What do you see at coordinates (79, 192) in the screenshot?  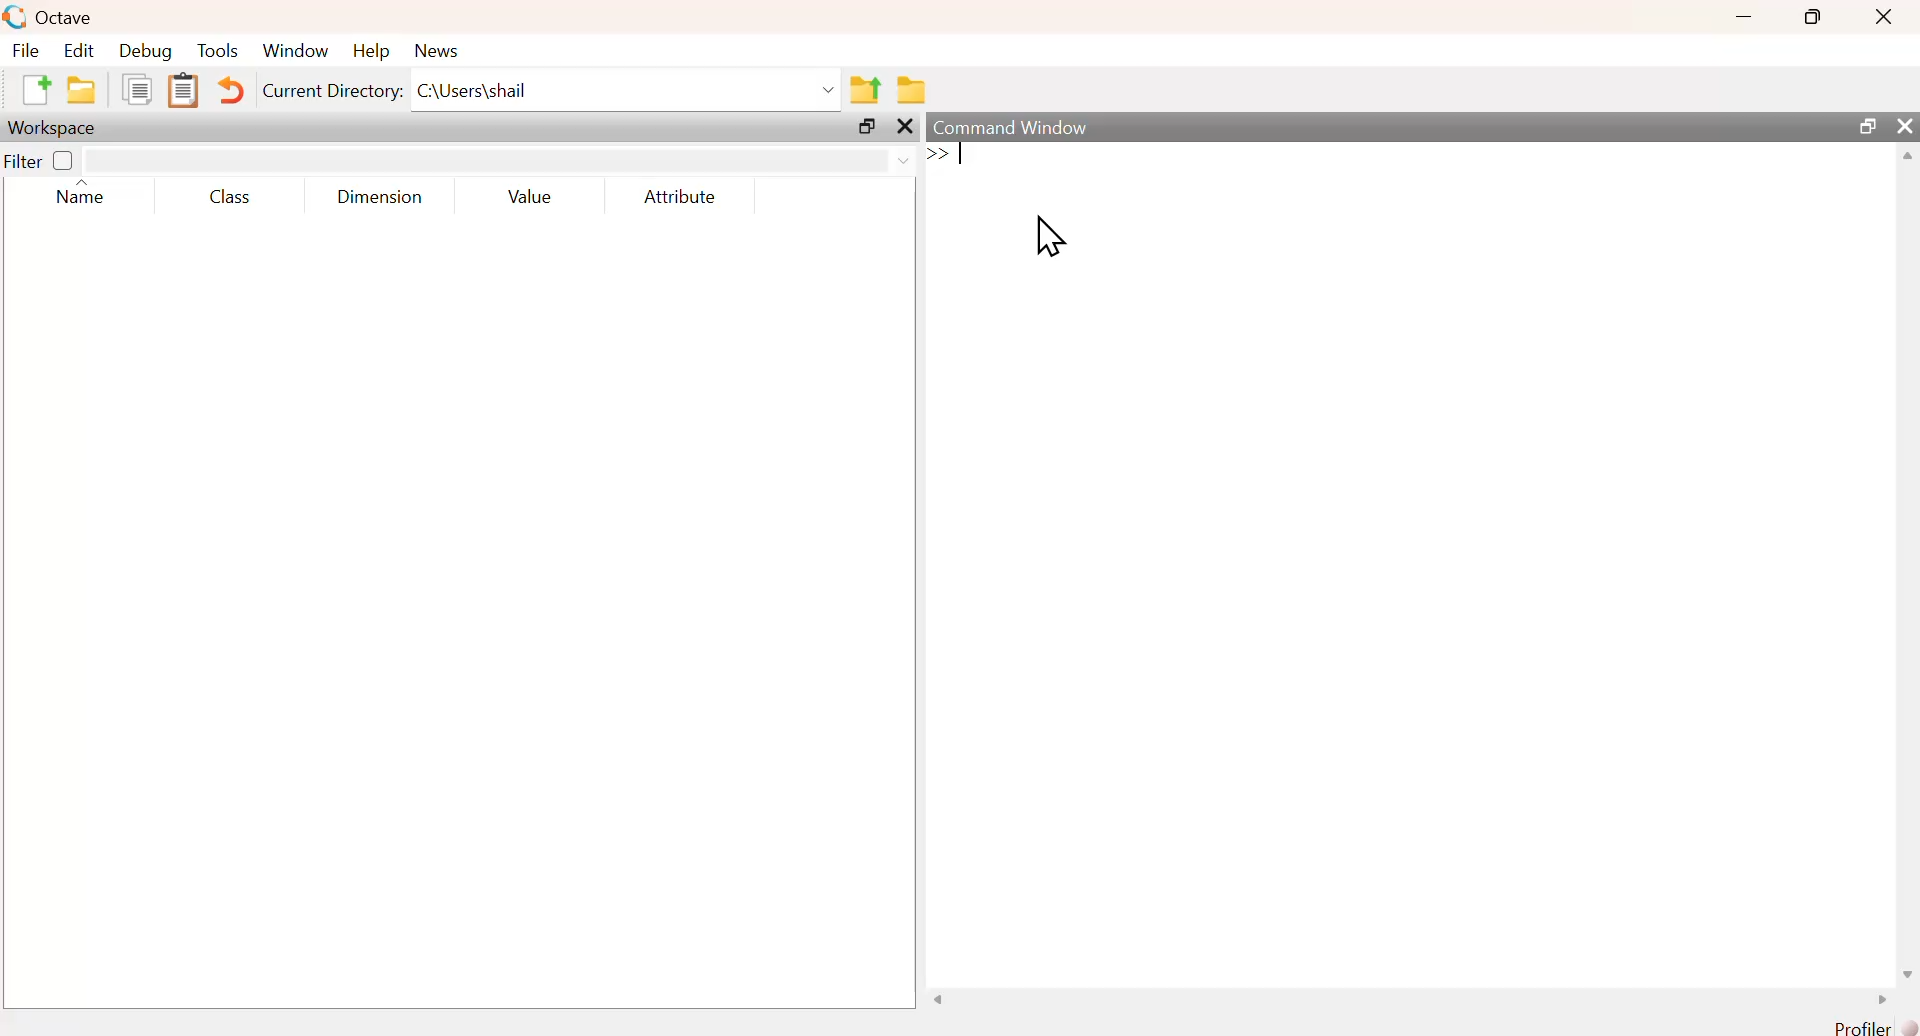 I see `Name` at bounding box center [79, 192].